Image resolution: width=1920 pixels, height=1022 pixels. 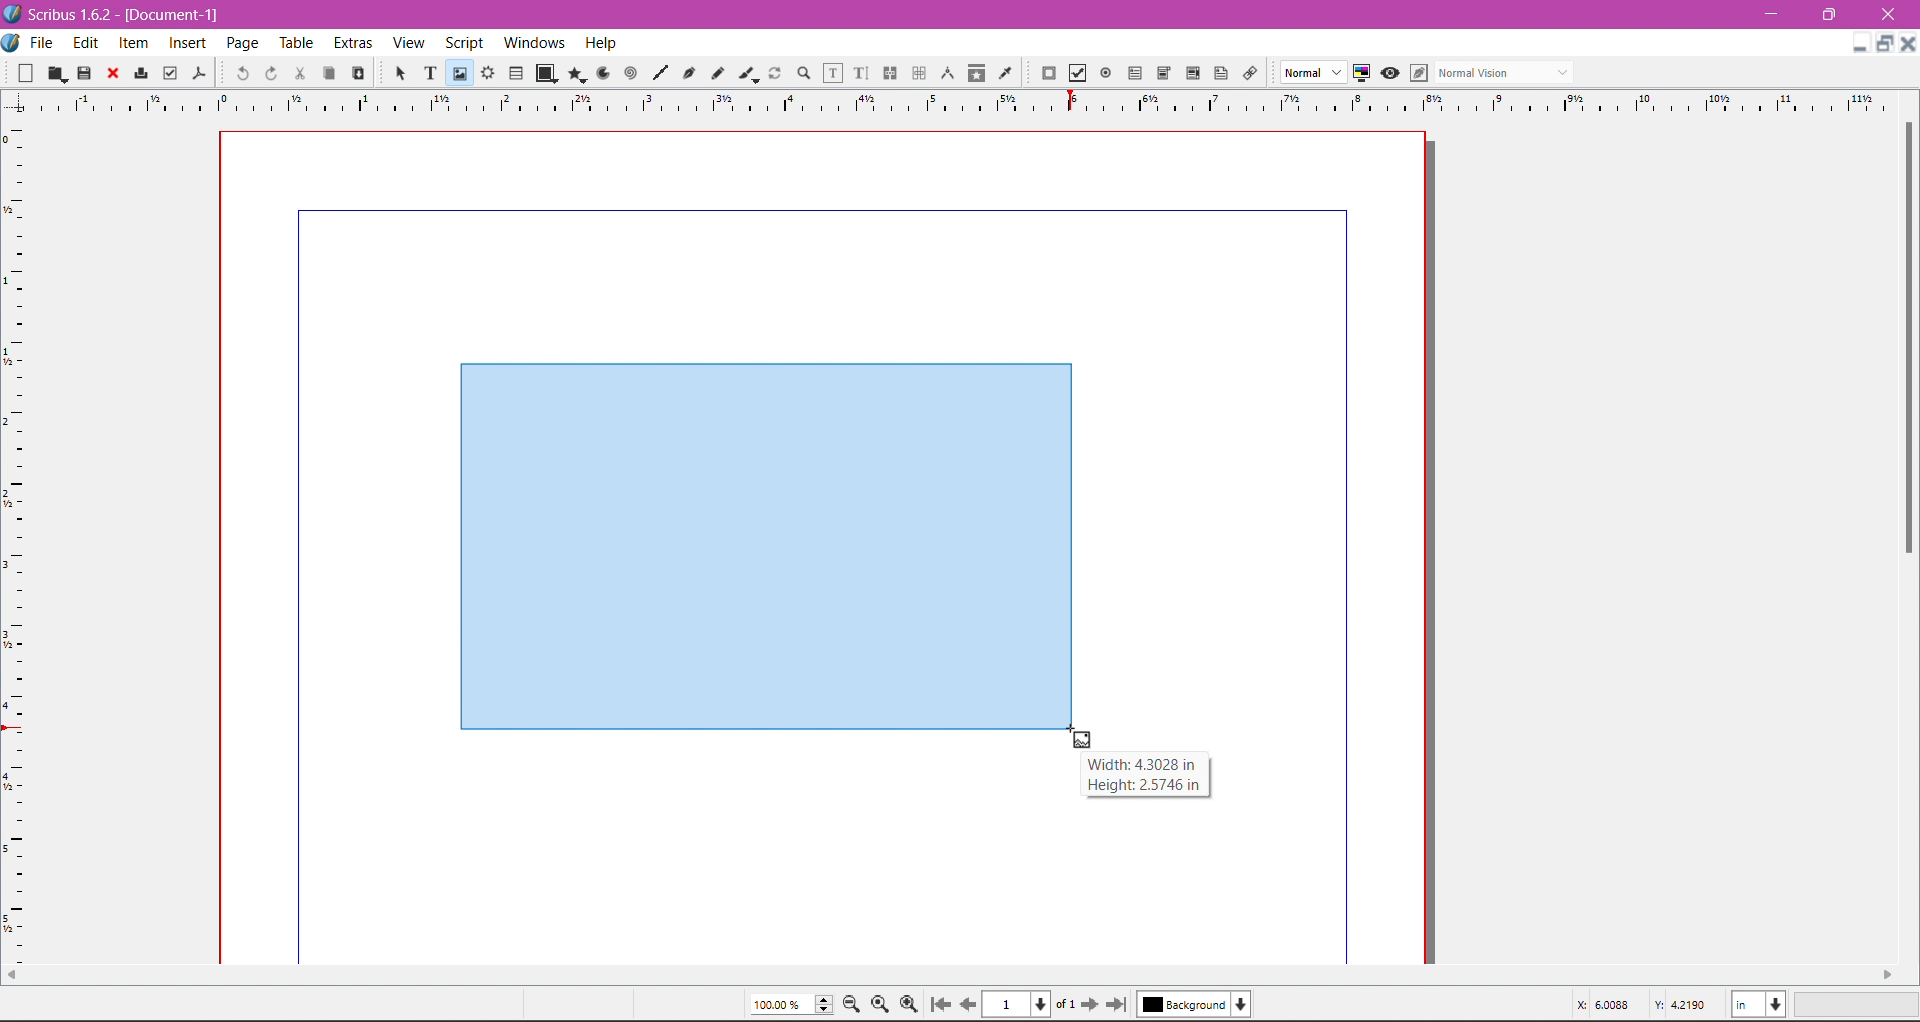 What do you see at coordinates (834, 73) in the screenshot?
I see `Edit Contents of Frames` at bounding box center [834, 73].